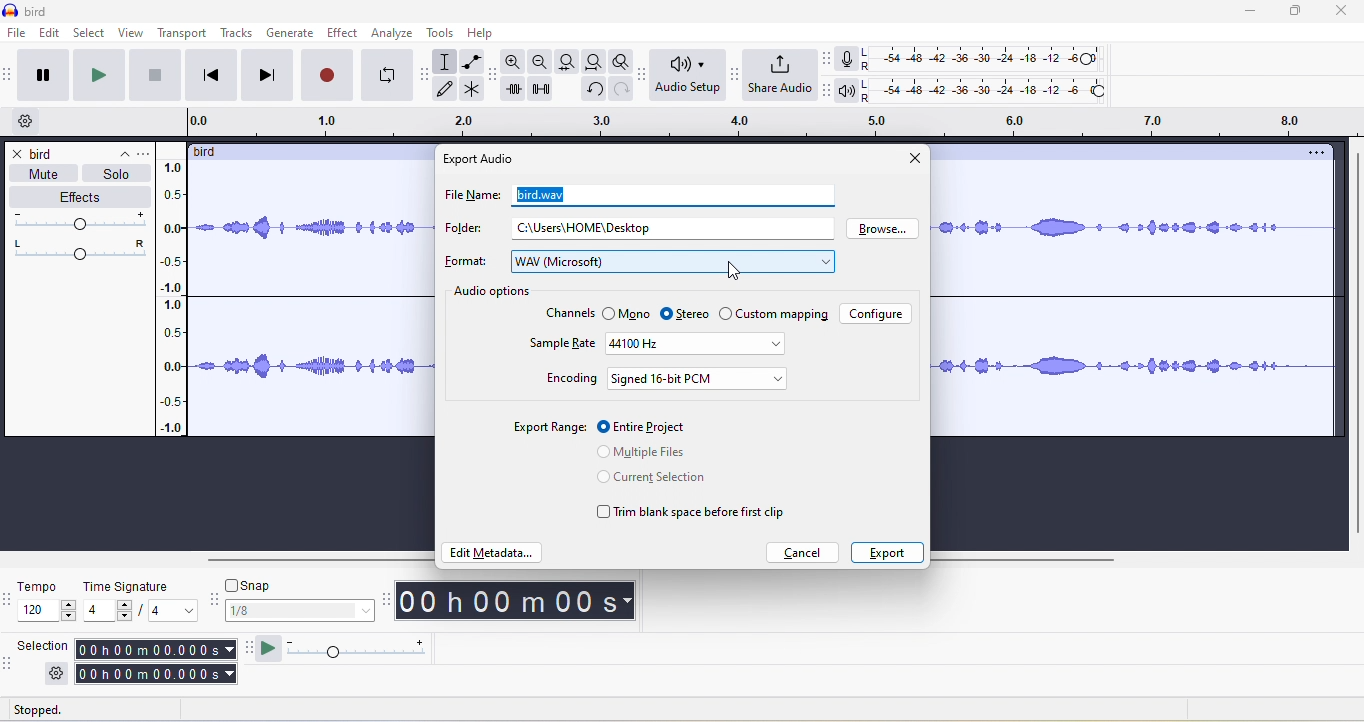  I want to click on view, so click(131, 33).